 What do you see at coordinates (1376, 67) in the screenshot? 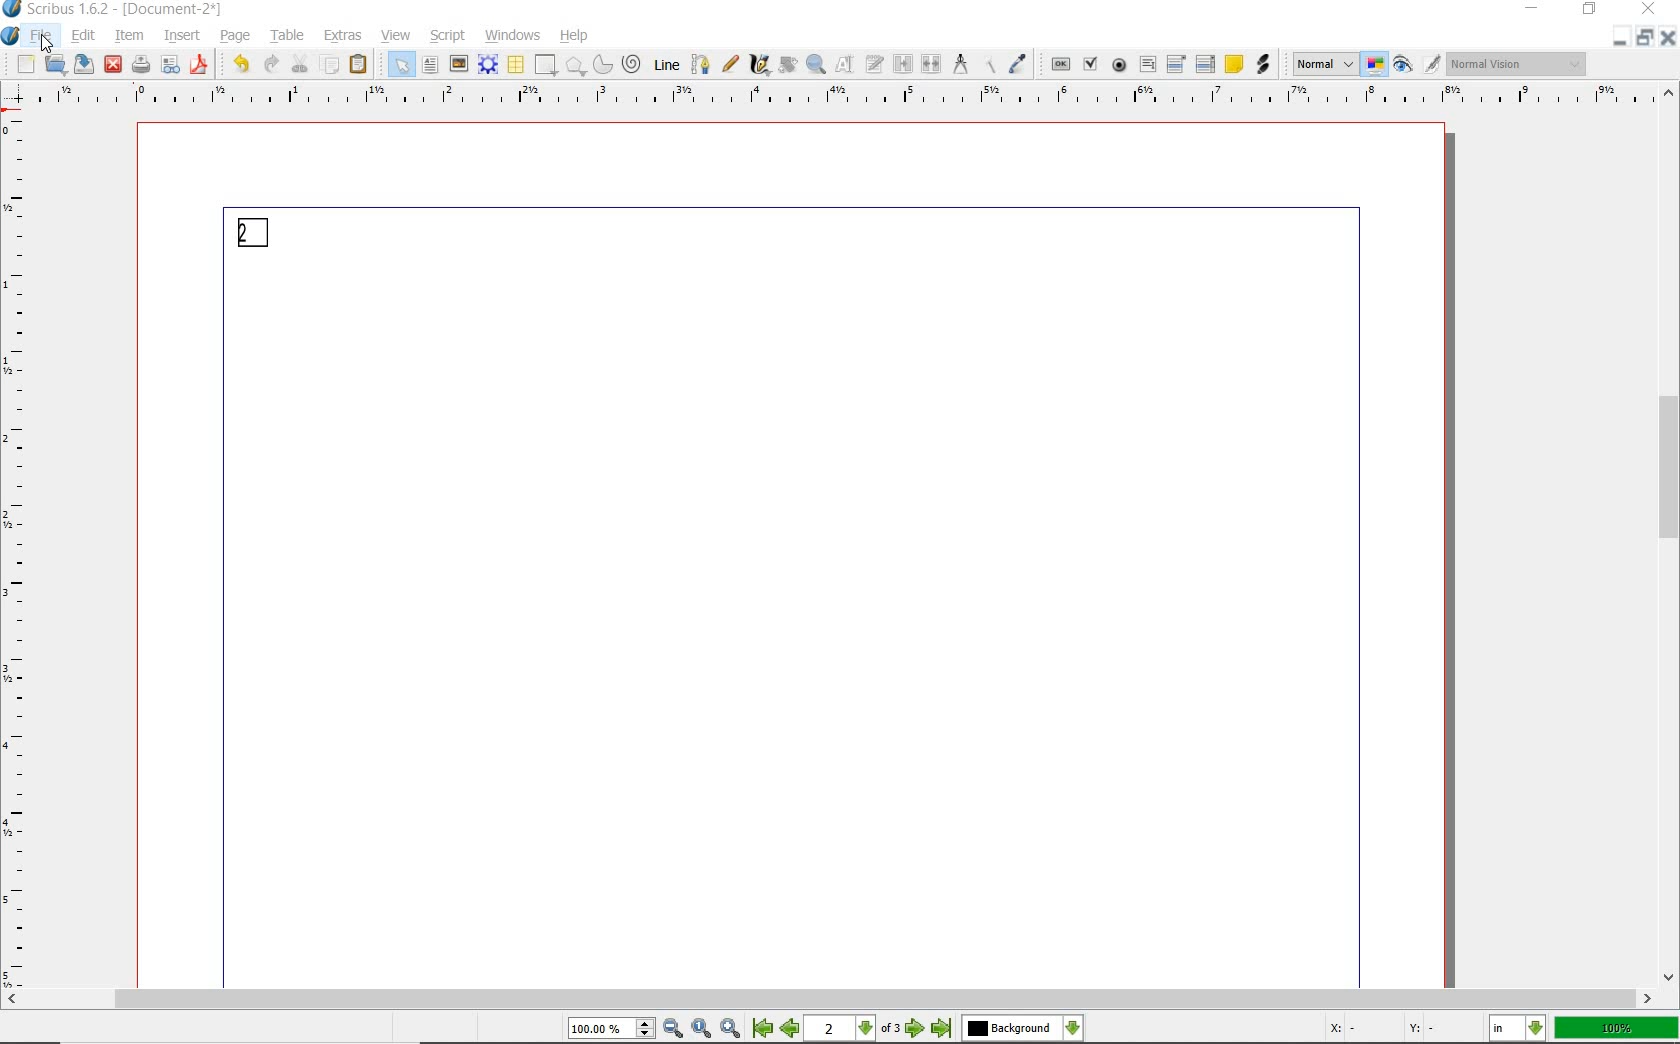
I see `toggle color management` at bounding box center [1376, 67].